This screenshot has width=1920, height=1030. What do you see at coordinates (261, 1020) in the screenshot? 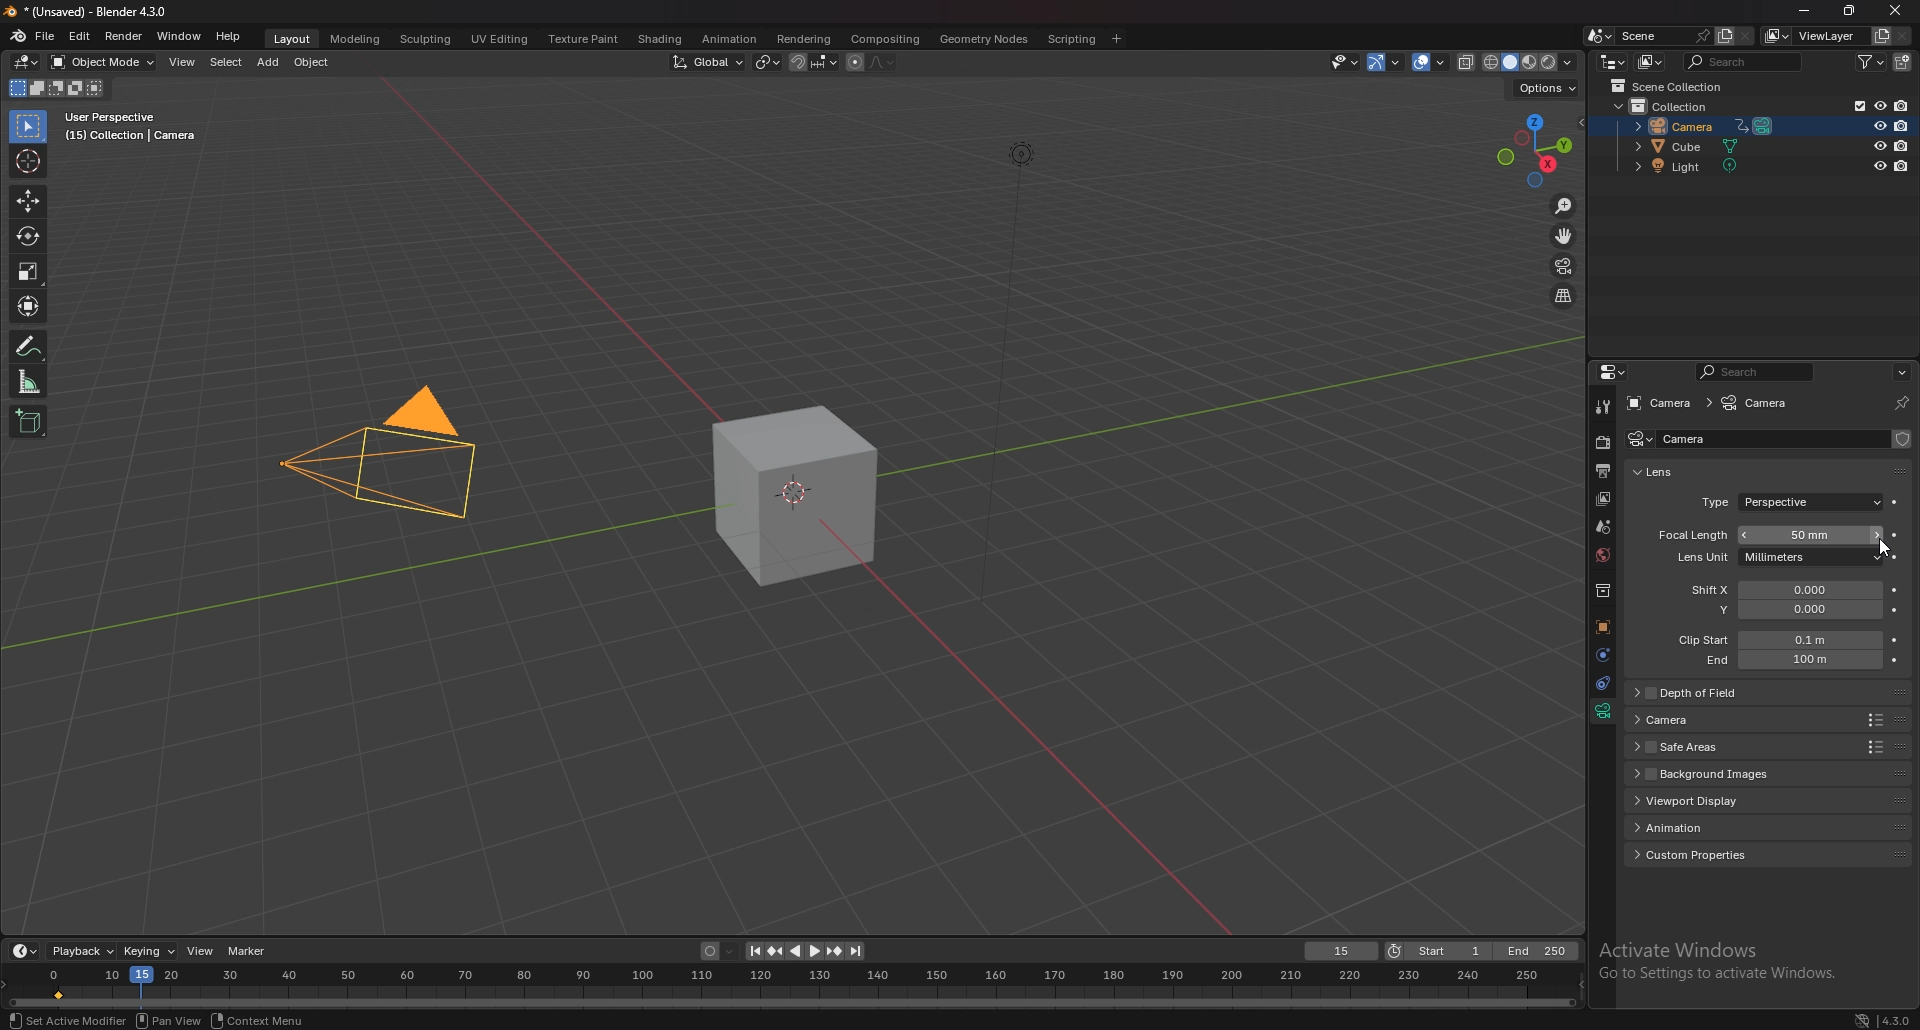
I see `context menu` at bounding box center [261, 1020].